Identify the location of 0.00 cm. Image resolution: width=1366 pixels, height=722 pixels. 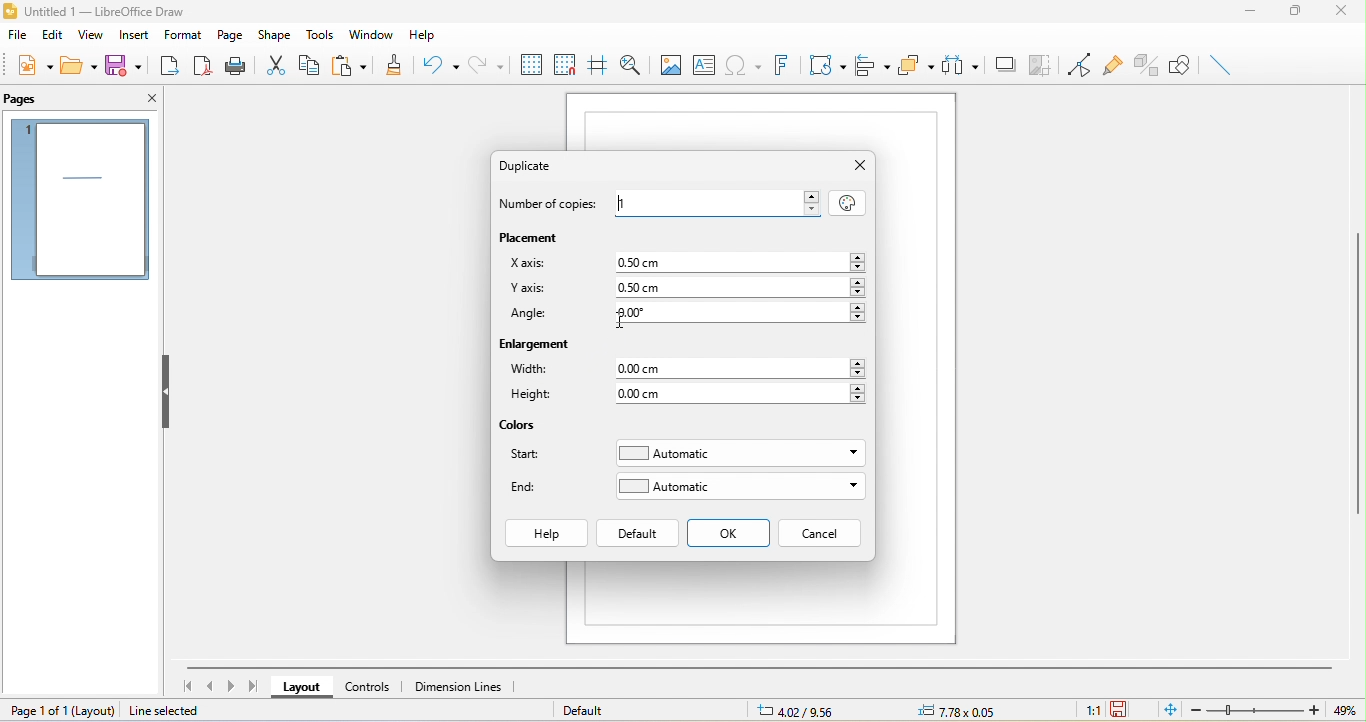
(742, 393).